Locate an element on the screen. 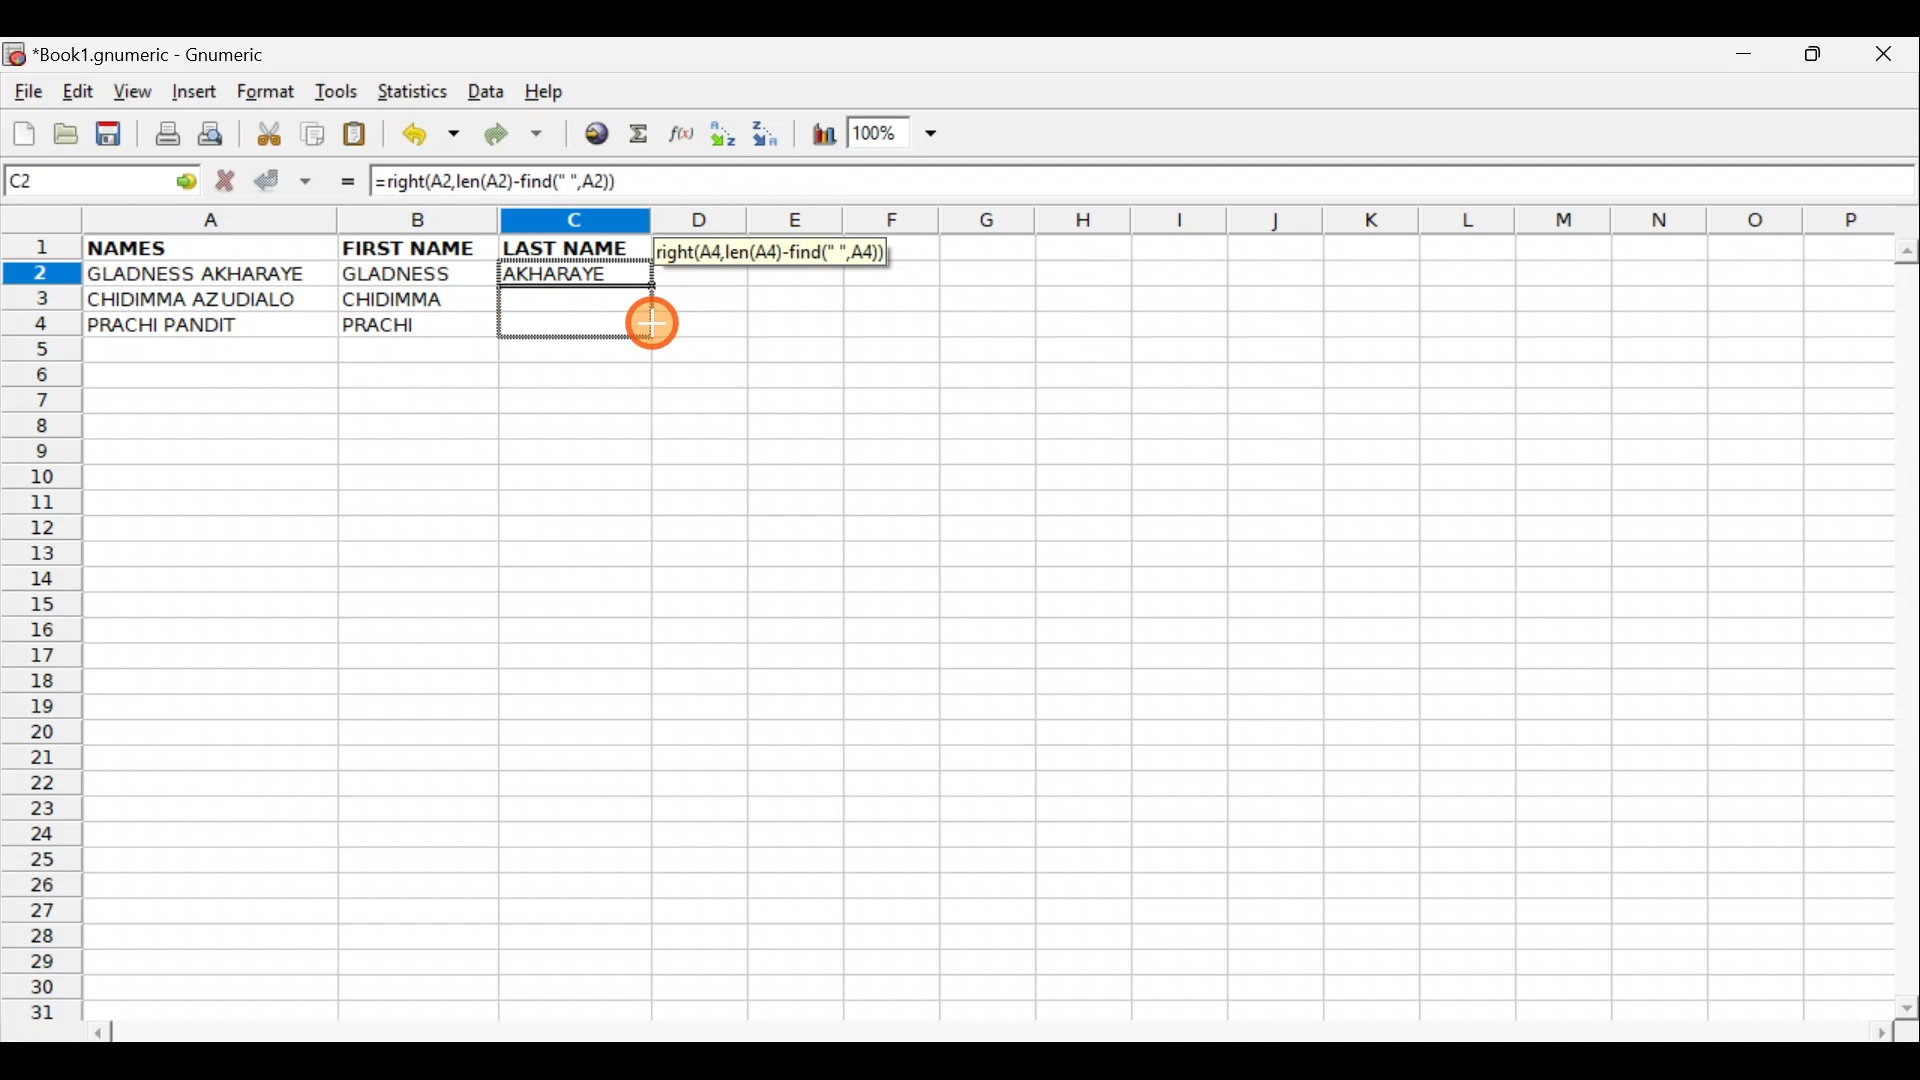 The height and width of the screenshot is (1080, 1920). CHIDIMMA is located at coordinates (418, 297).